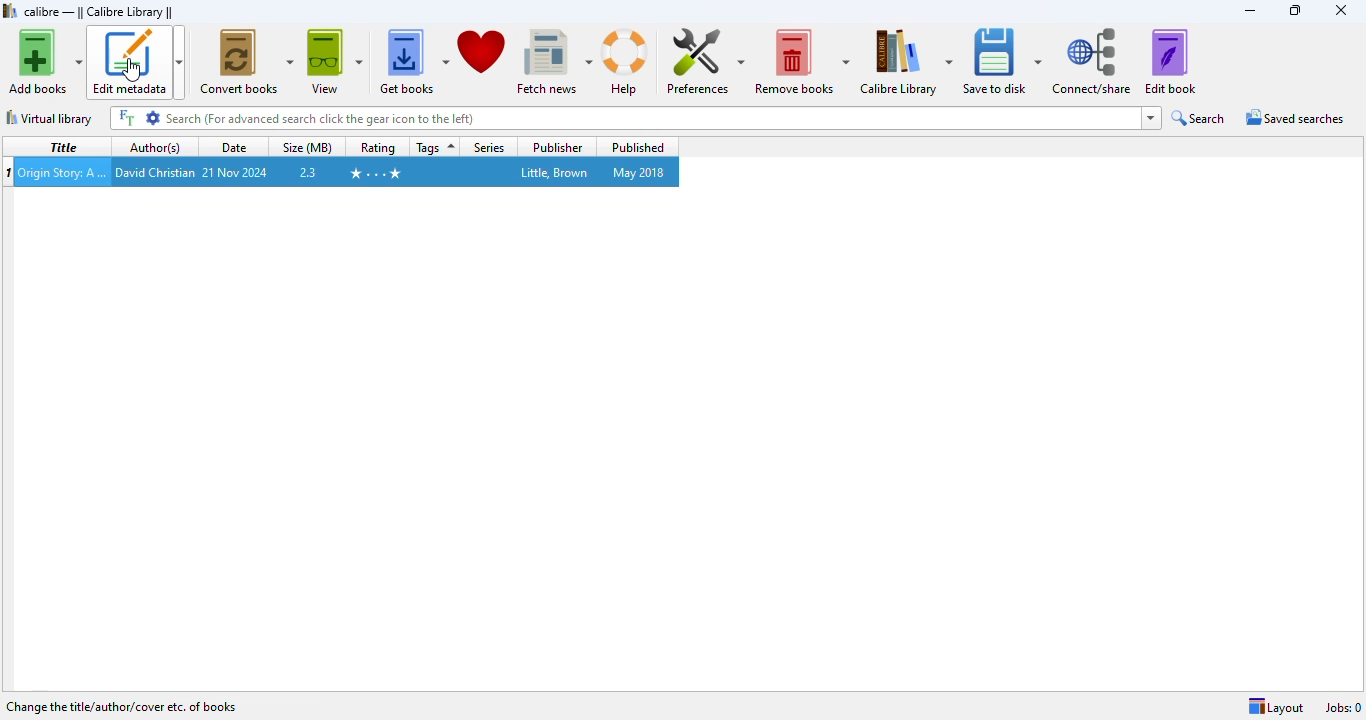  What do you see at coordinates (1171, 60) in the screenshot?
I see `edit book` at bounding box center [1171, 60].